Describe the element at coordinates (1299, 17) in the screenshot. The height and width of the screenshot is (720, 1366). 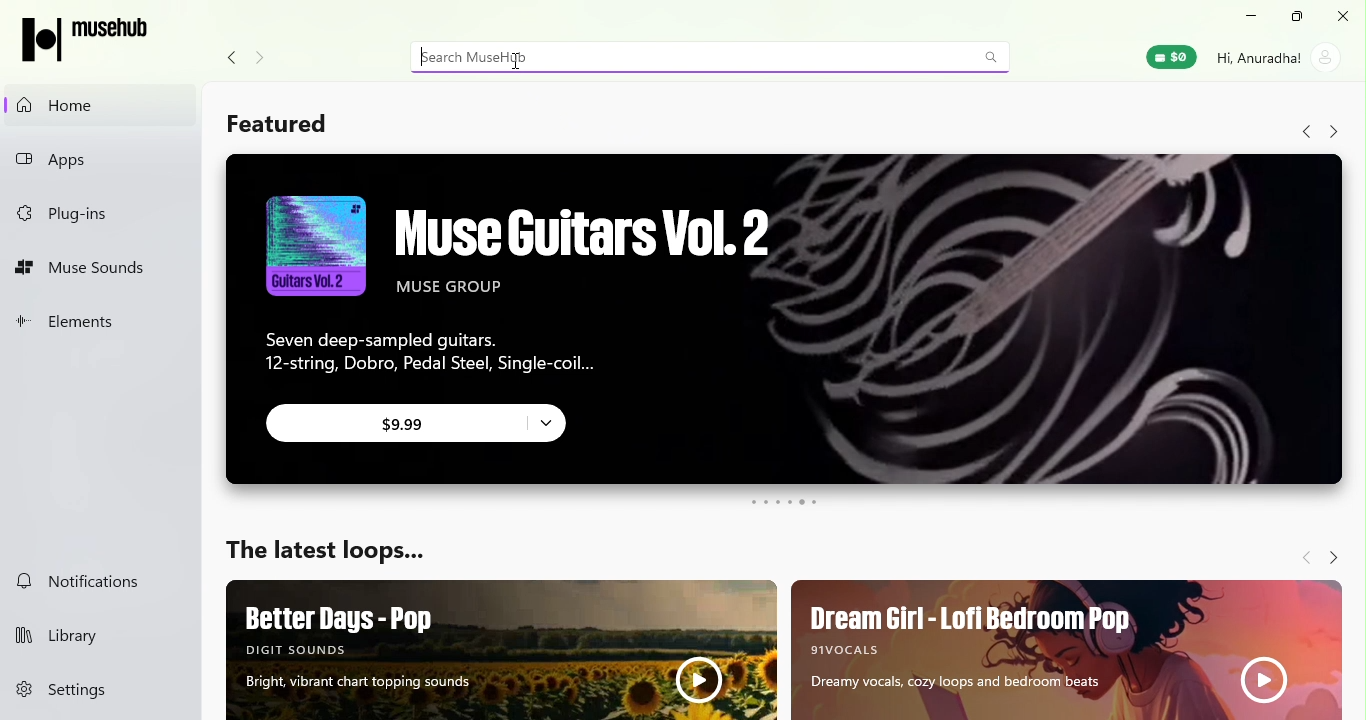
I see `Maximize` at that location.